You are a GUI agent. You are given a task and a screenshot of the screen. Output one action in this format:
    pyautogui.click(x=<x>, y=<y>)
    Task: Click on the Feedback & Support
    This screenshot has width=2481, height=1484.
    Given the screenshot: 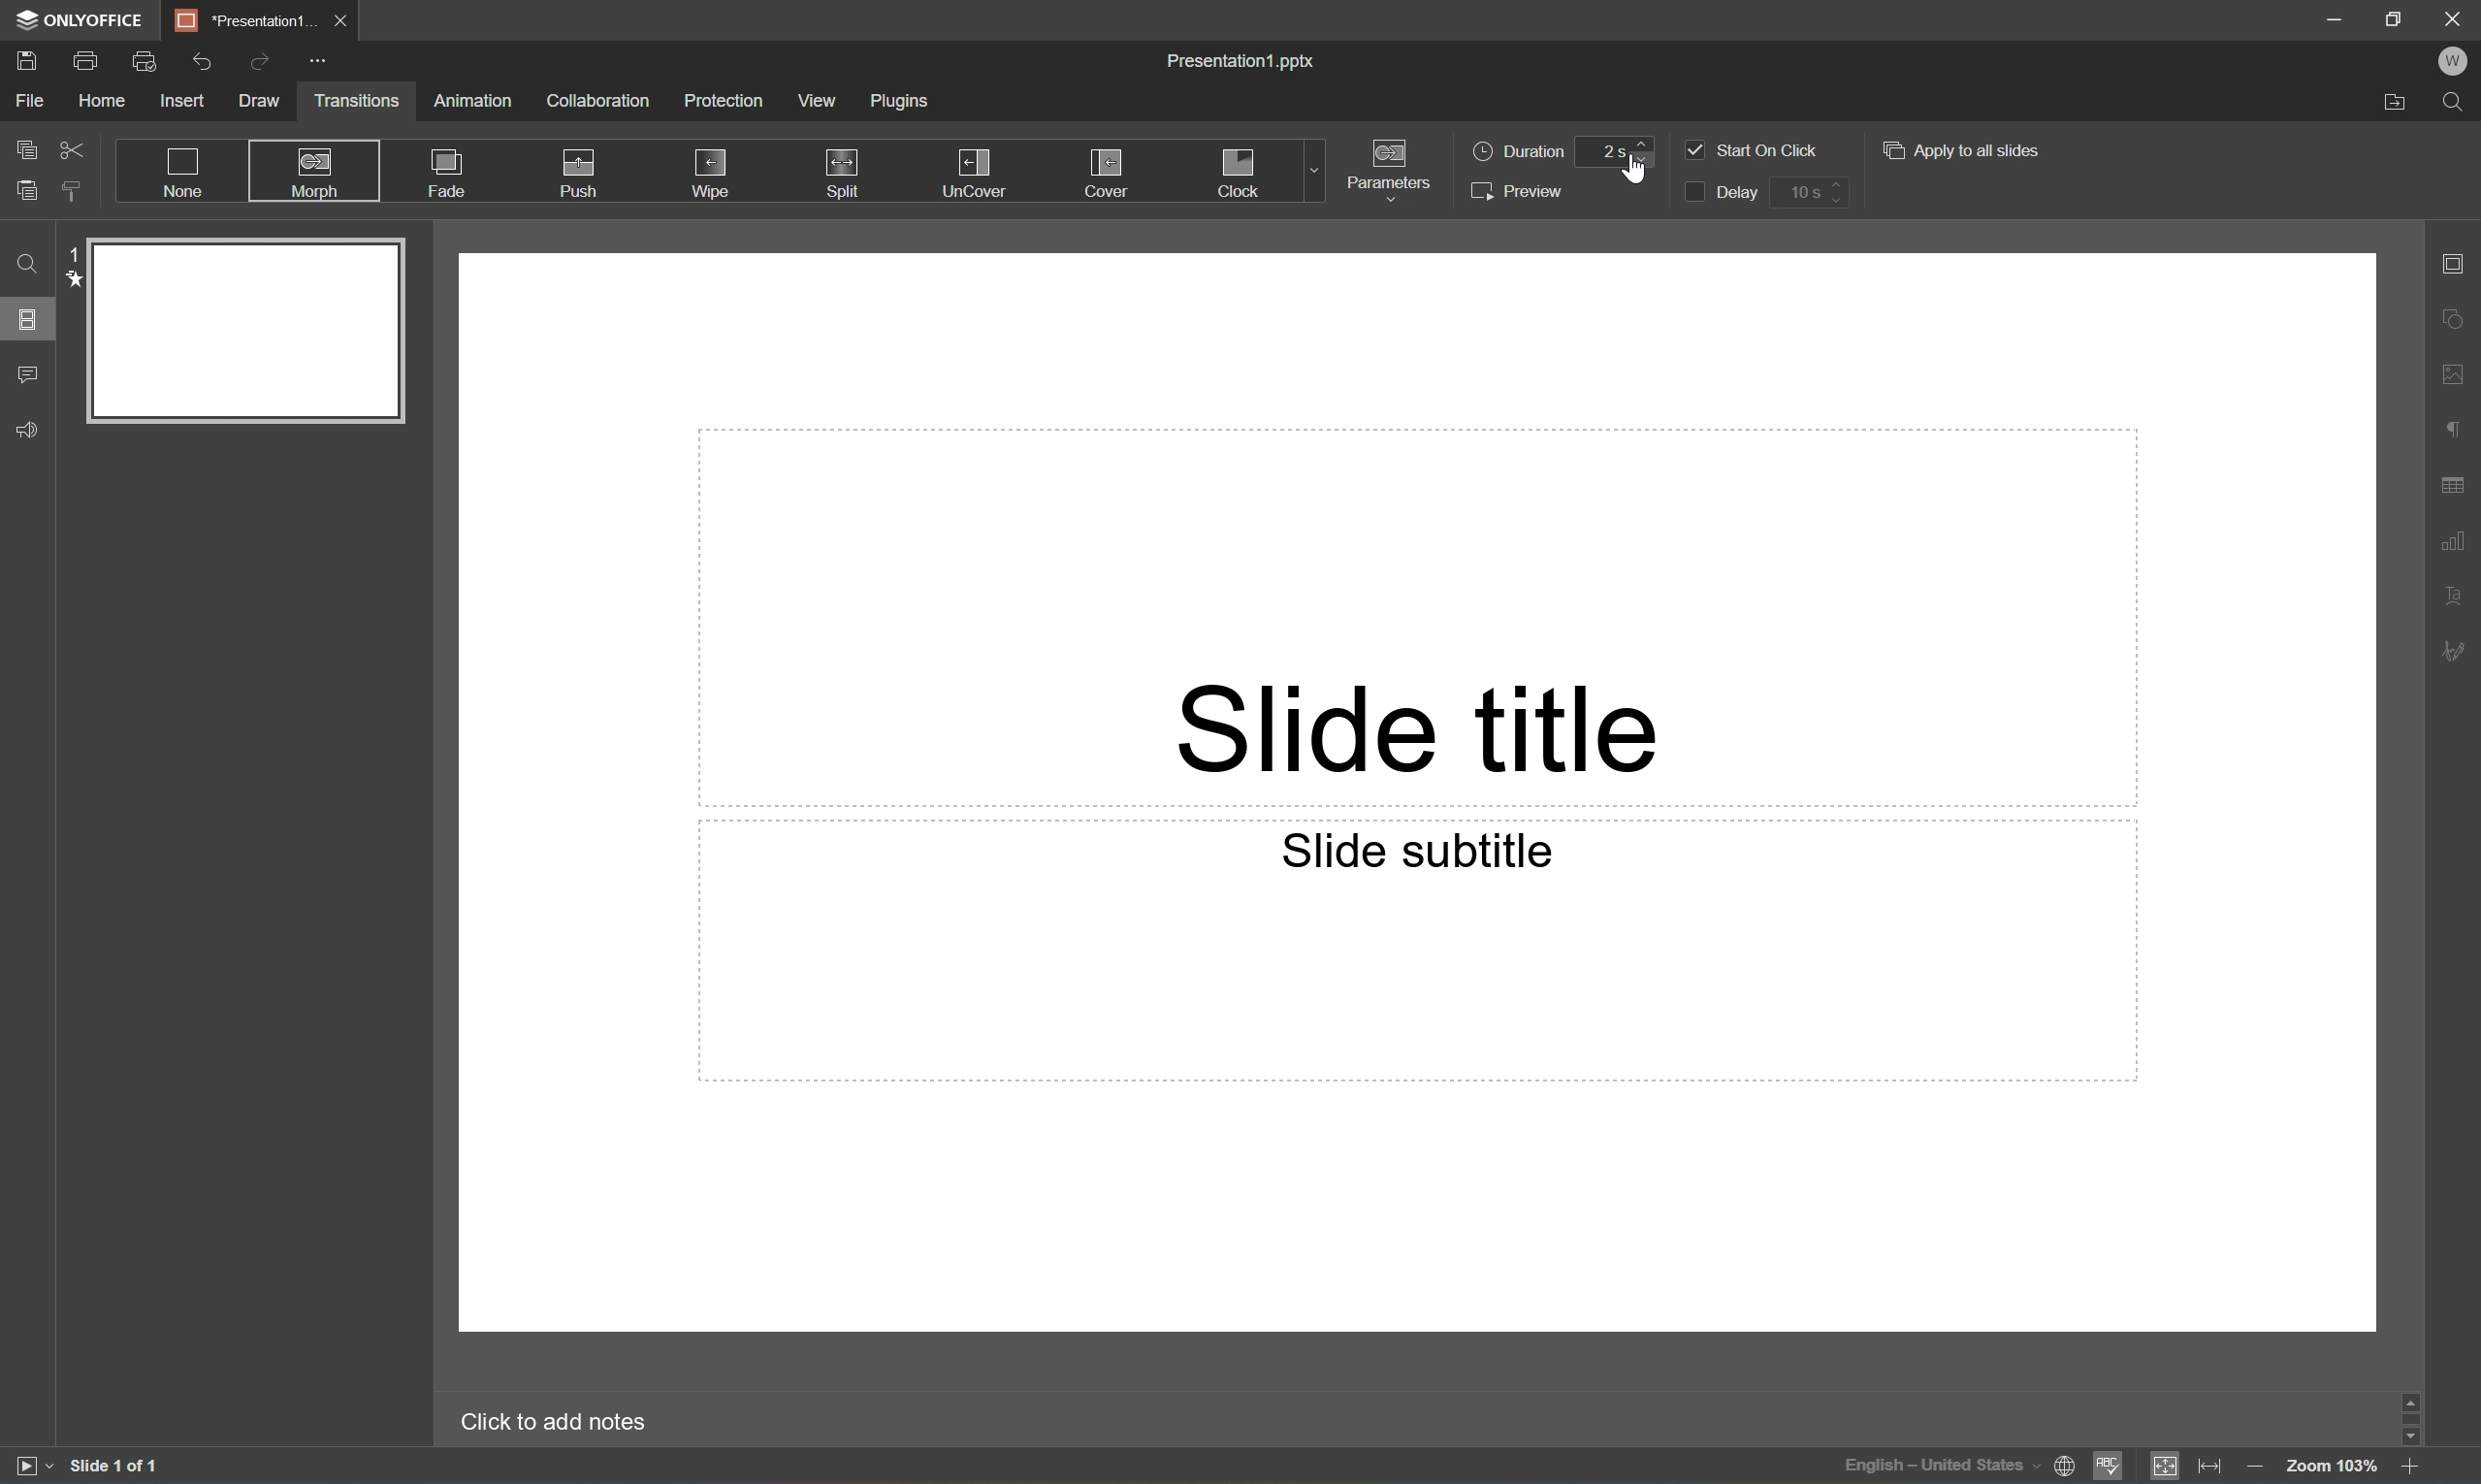 What is the action you would take?
    pyautogui.click(x=30, y=432)
    